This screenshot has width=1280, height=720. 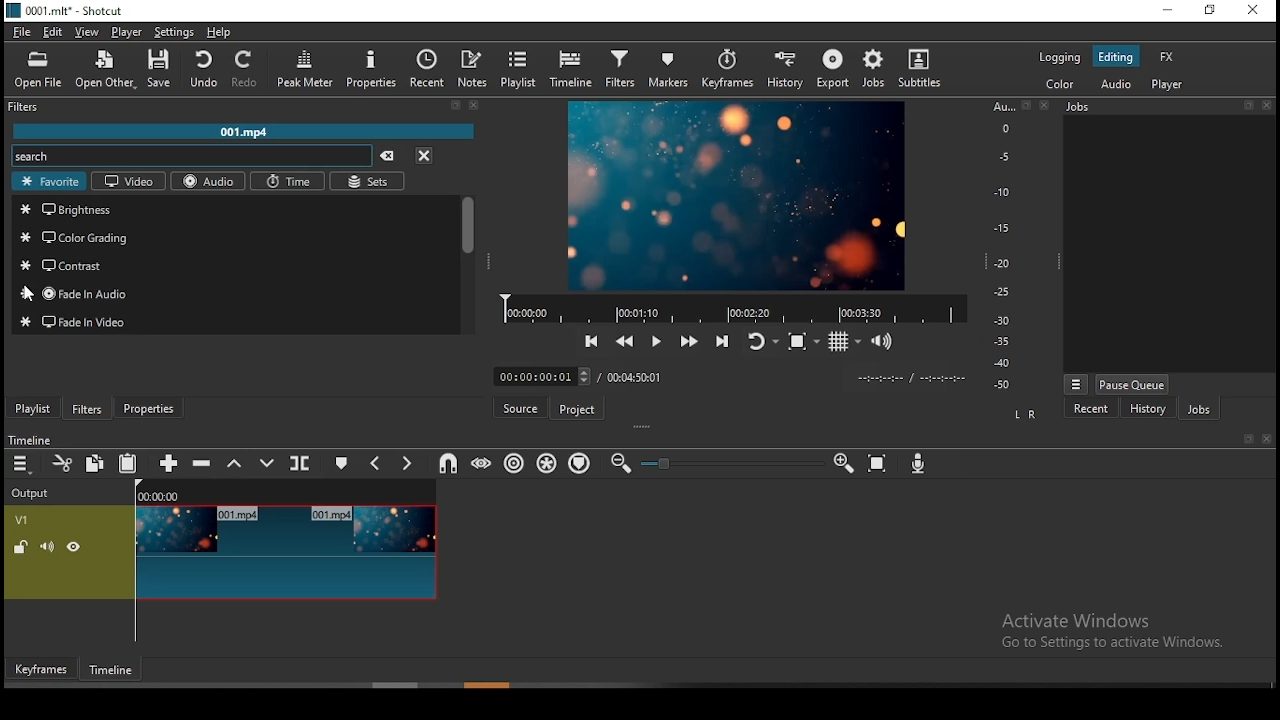 I want to click on pause queue, so click(x=1131, y=384).